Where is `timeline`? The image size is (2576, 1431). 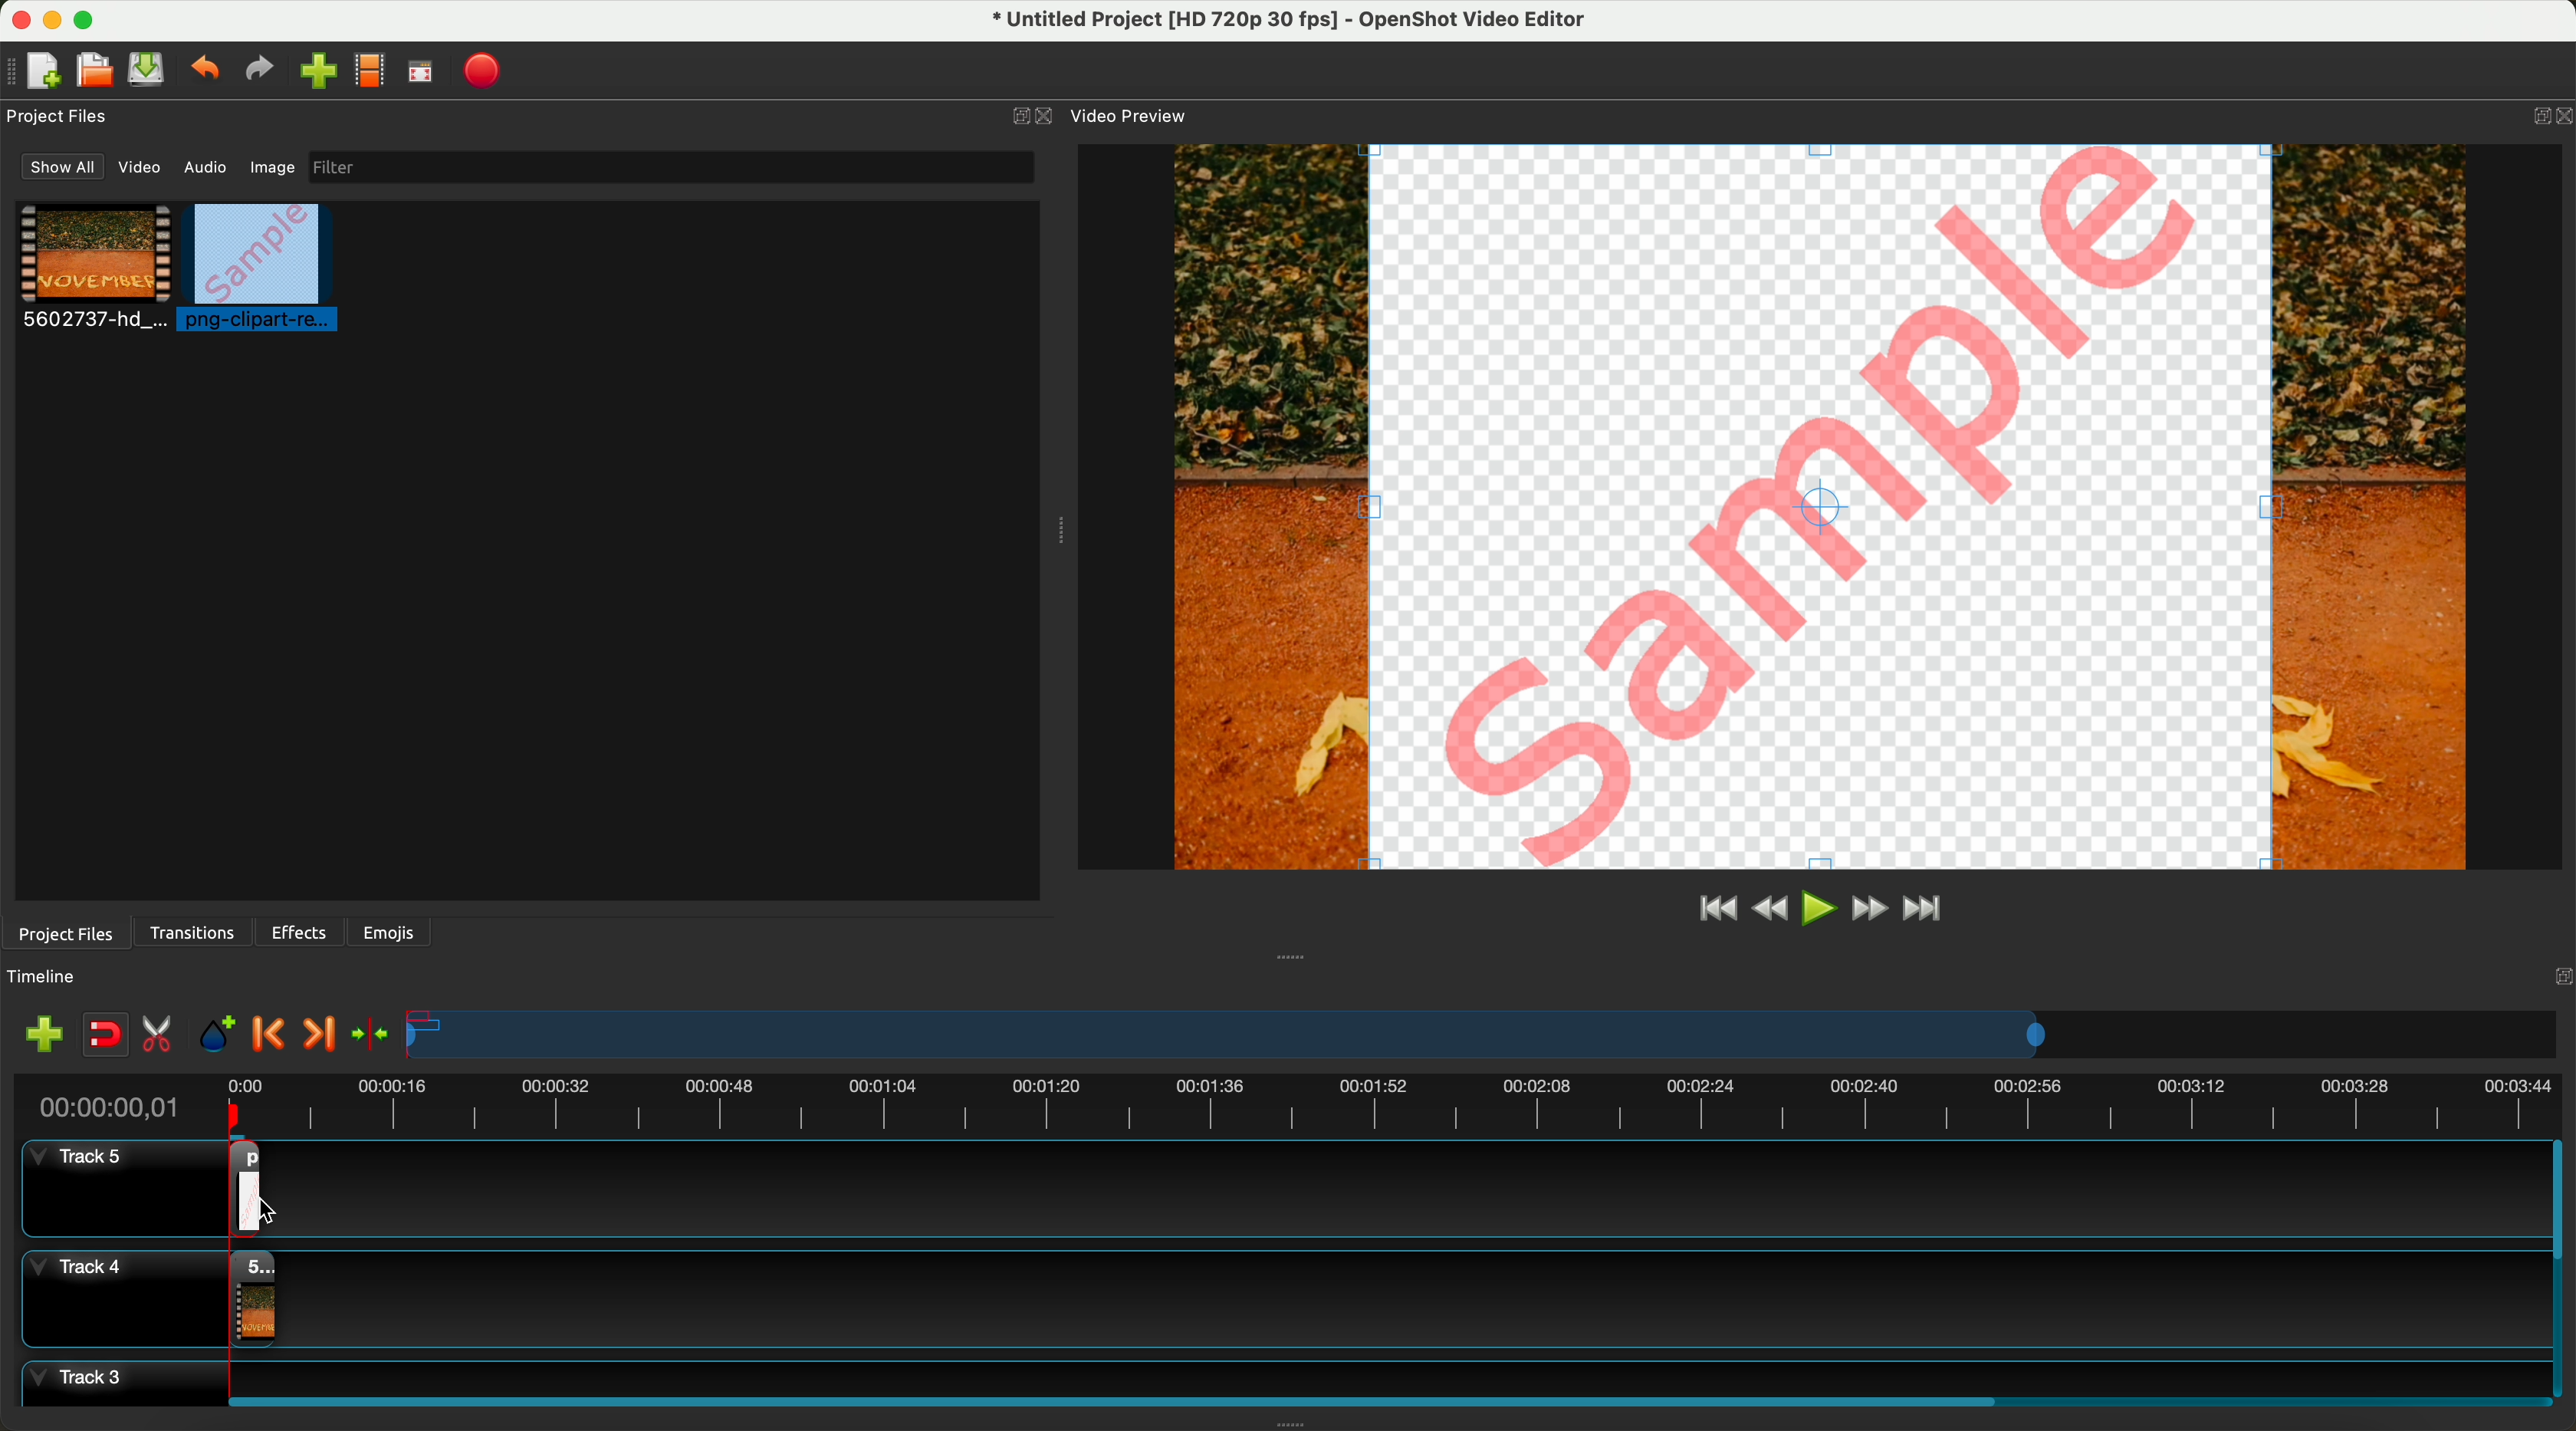 timeline is located at coordinates (53, 977).